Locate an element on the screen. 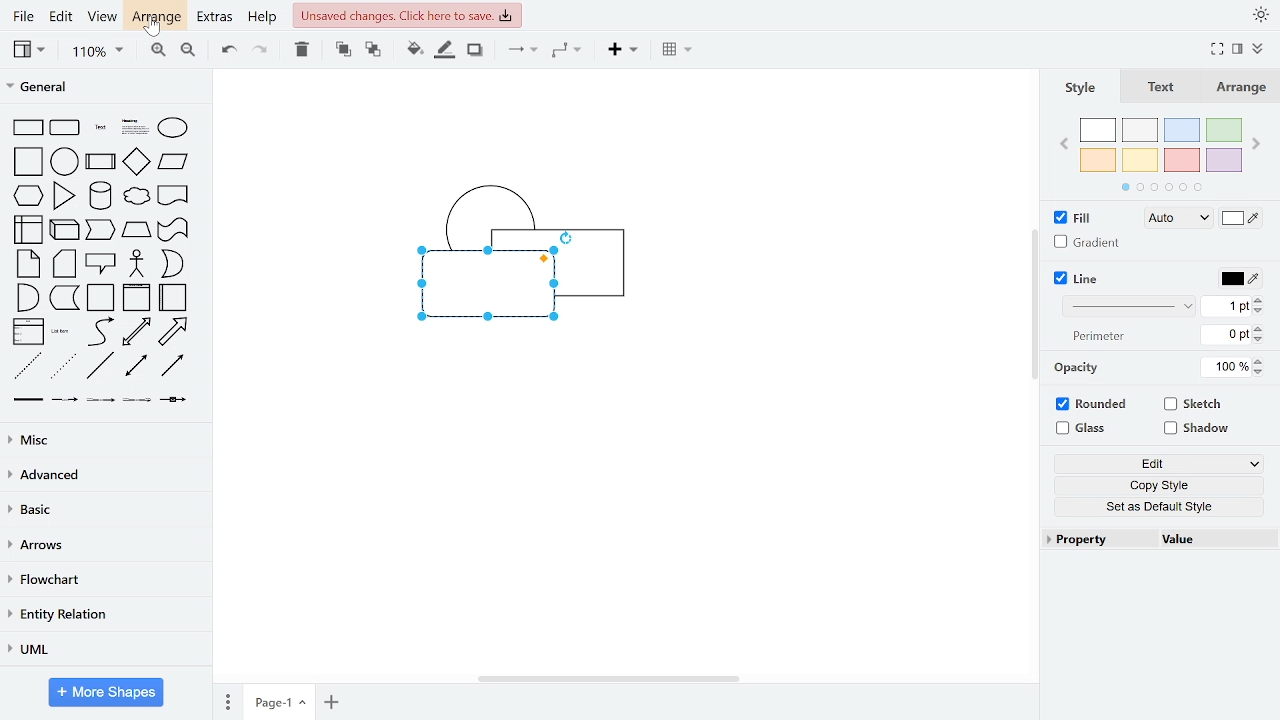 This screenshot has height=720, width=1280. and is located at coordinates (27, 297).